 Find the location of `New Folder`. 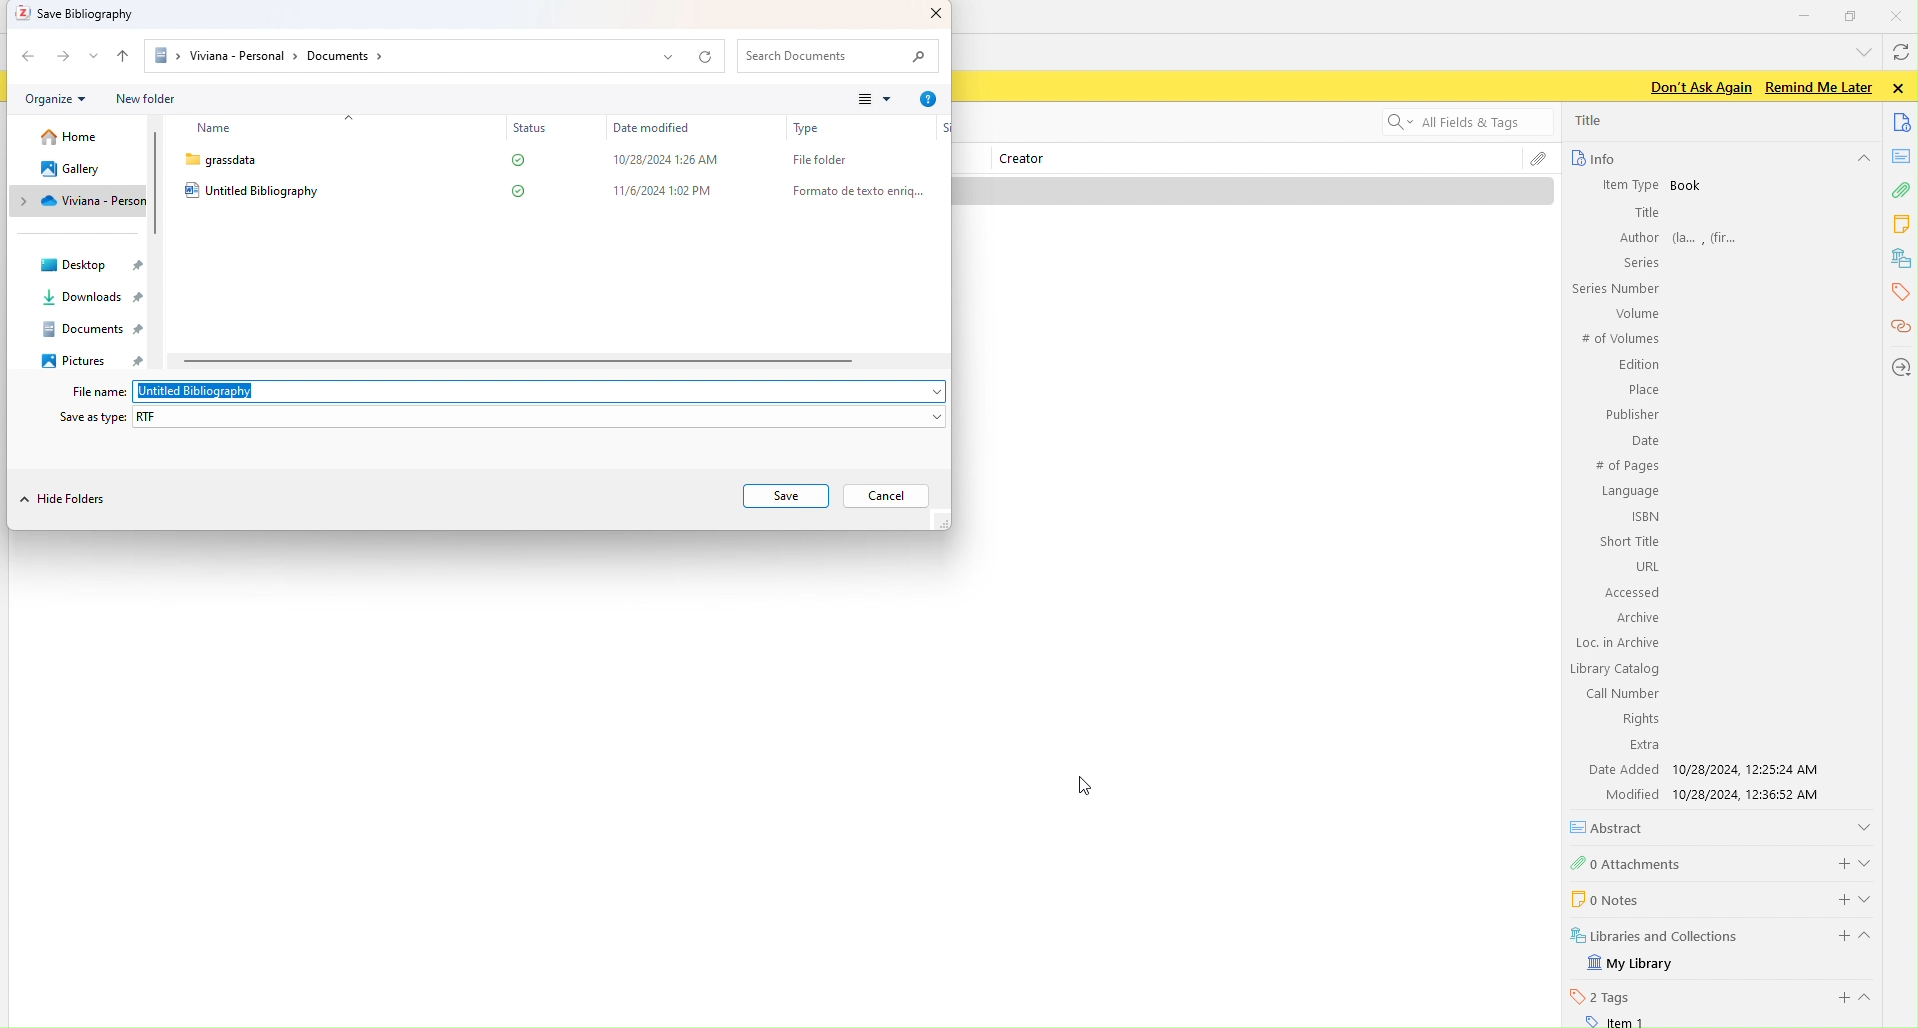

New Folder is located at coordinates (148, 99).